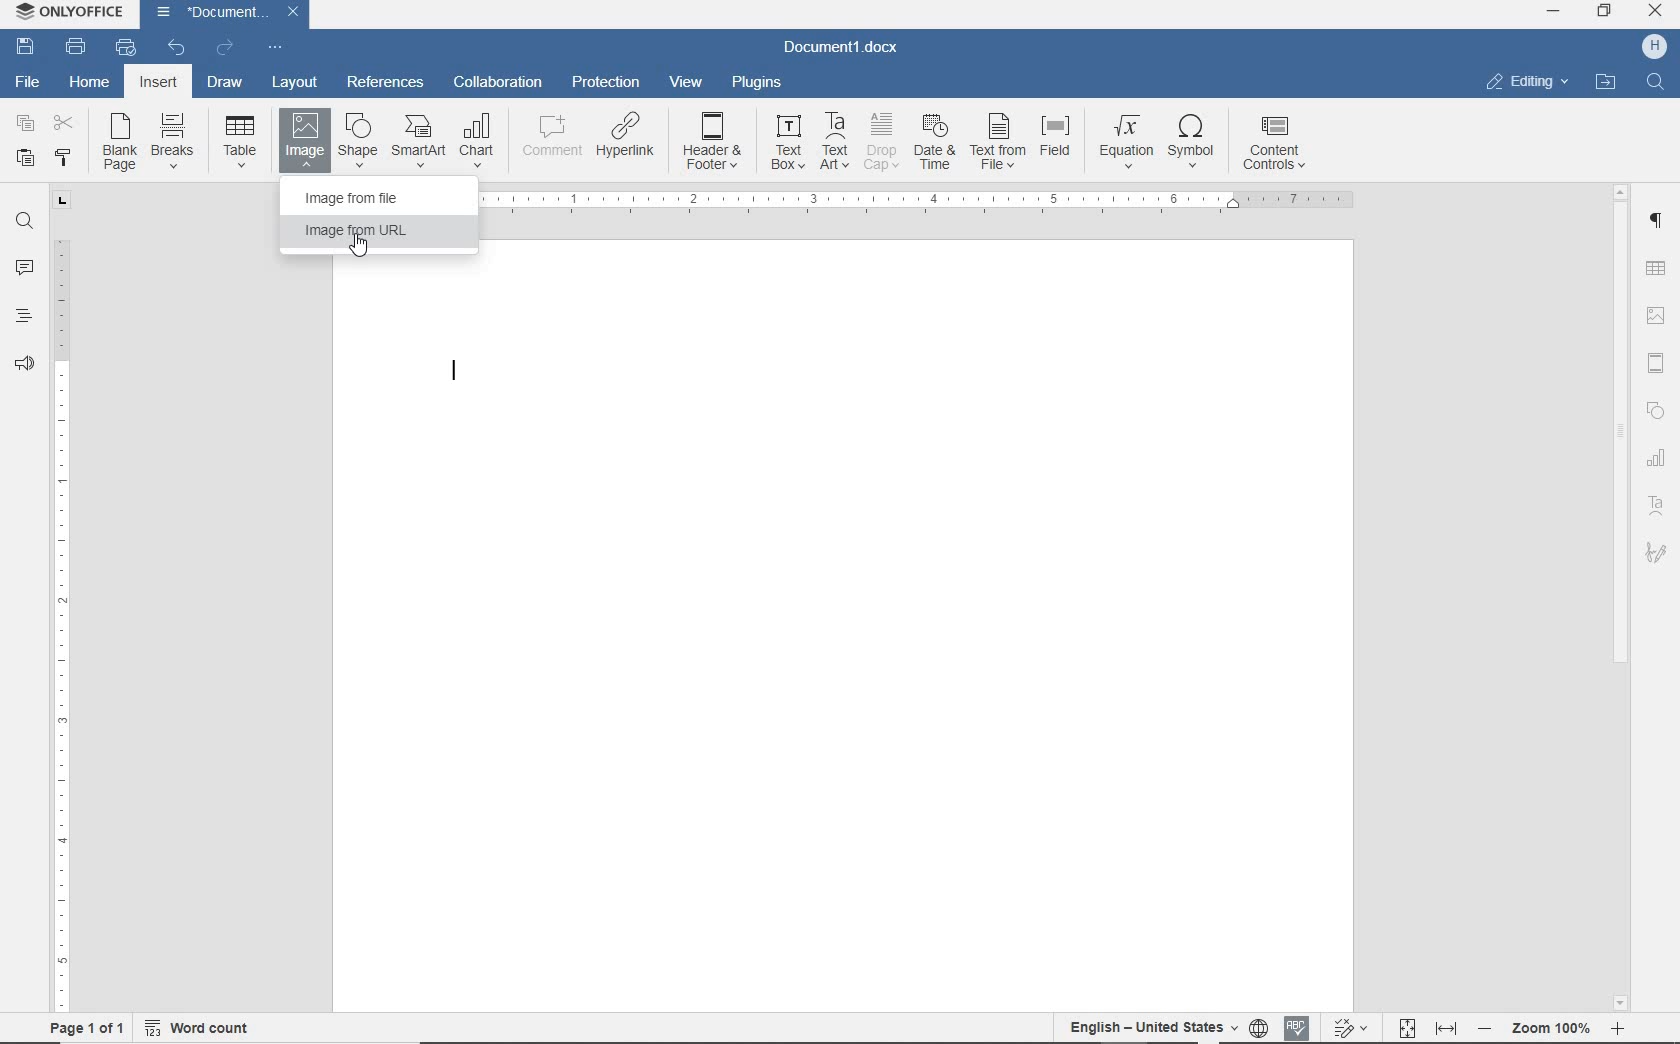 This screenshot has width=1680, height=1044. Describe the element at coordinates (275, 47) in the screenshot. I see `customize quick access toolbar` at that location.